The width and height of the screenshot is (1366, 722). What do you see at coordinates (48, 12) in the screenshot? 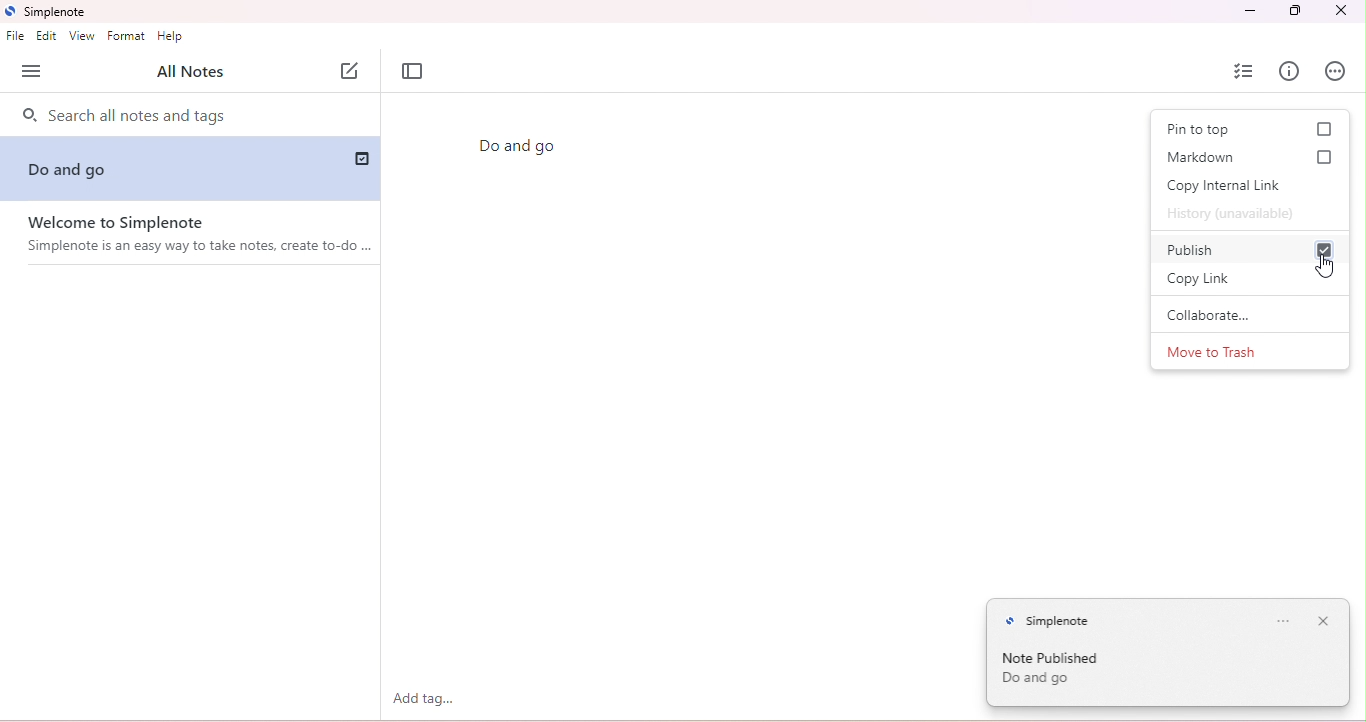
I see `title` at bounding box center [48, 12].